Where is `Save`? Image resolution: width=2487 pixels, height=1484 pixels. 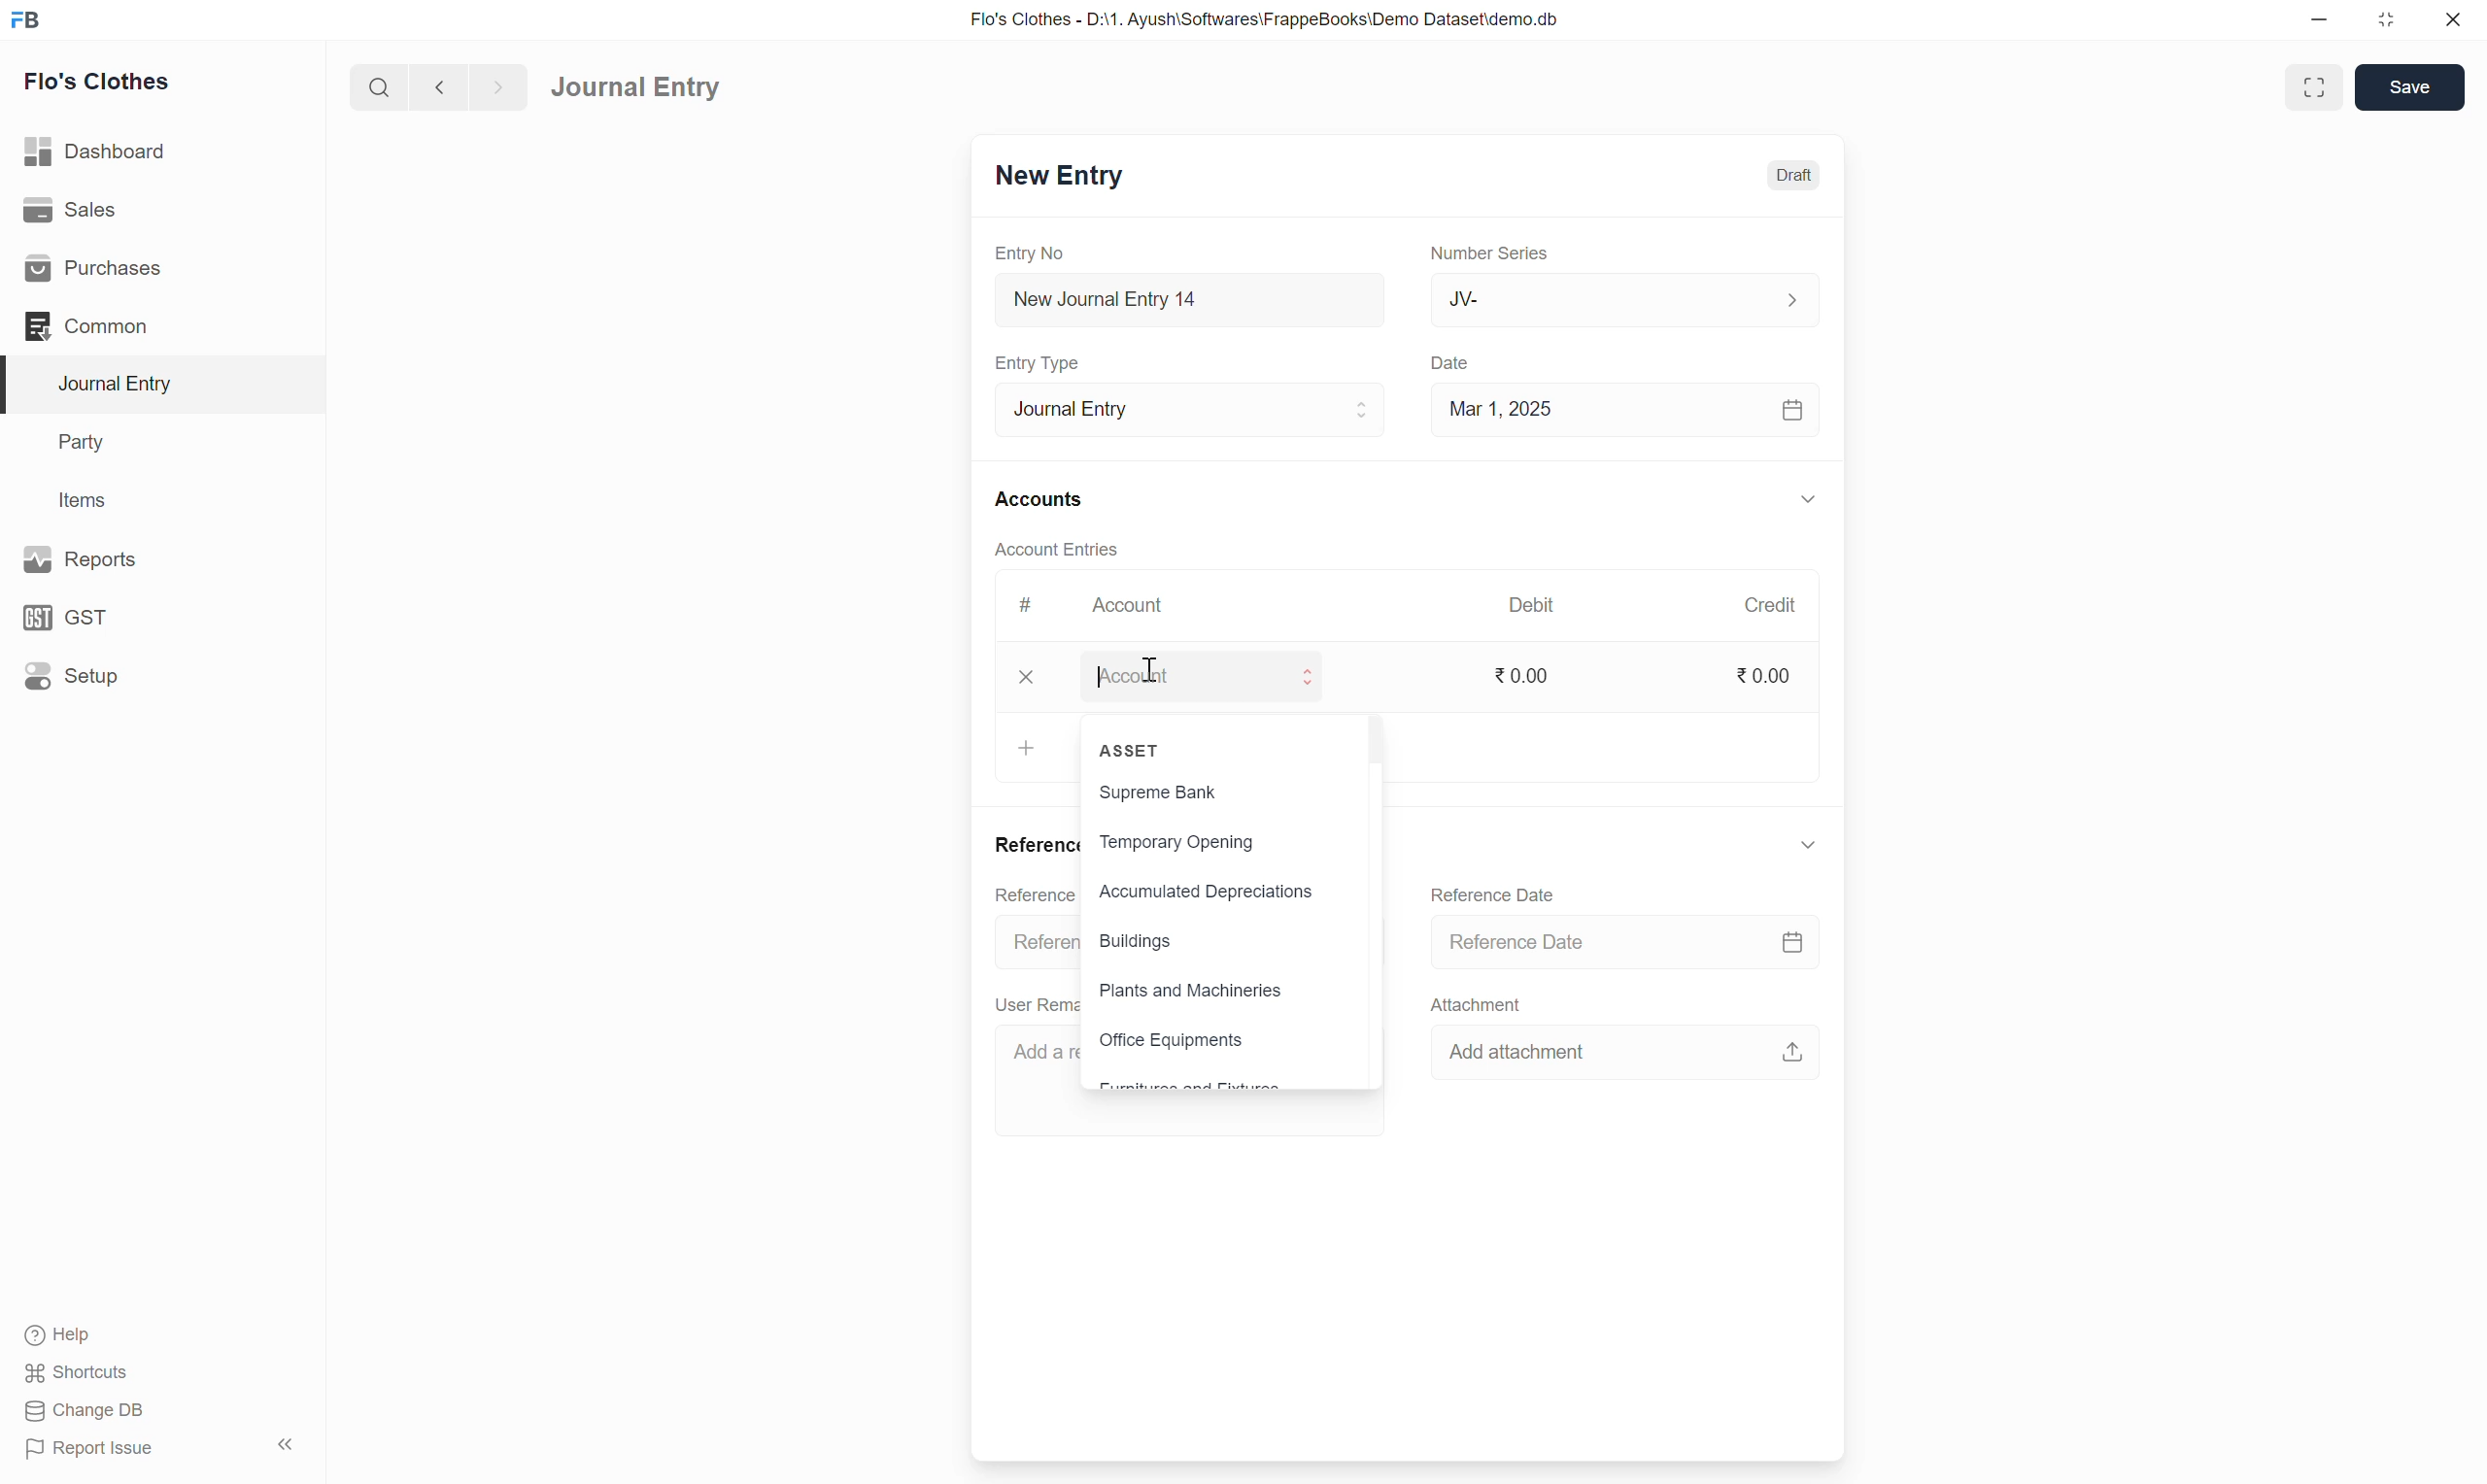 Save is located at coordinates (2411, 88).